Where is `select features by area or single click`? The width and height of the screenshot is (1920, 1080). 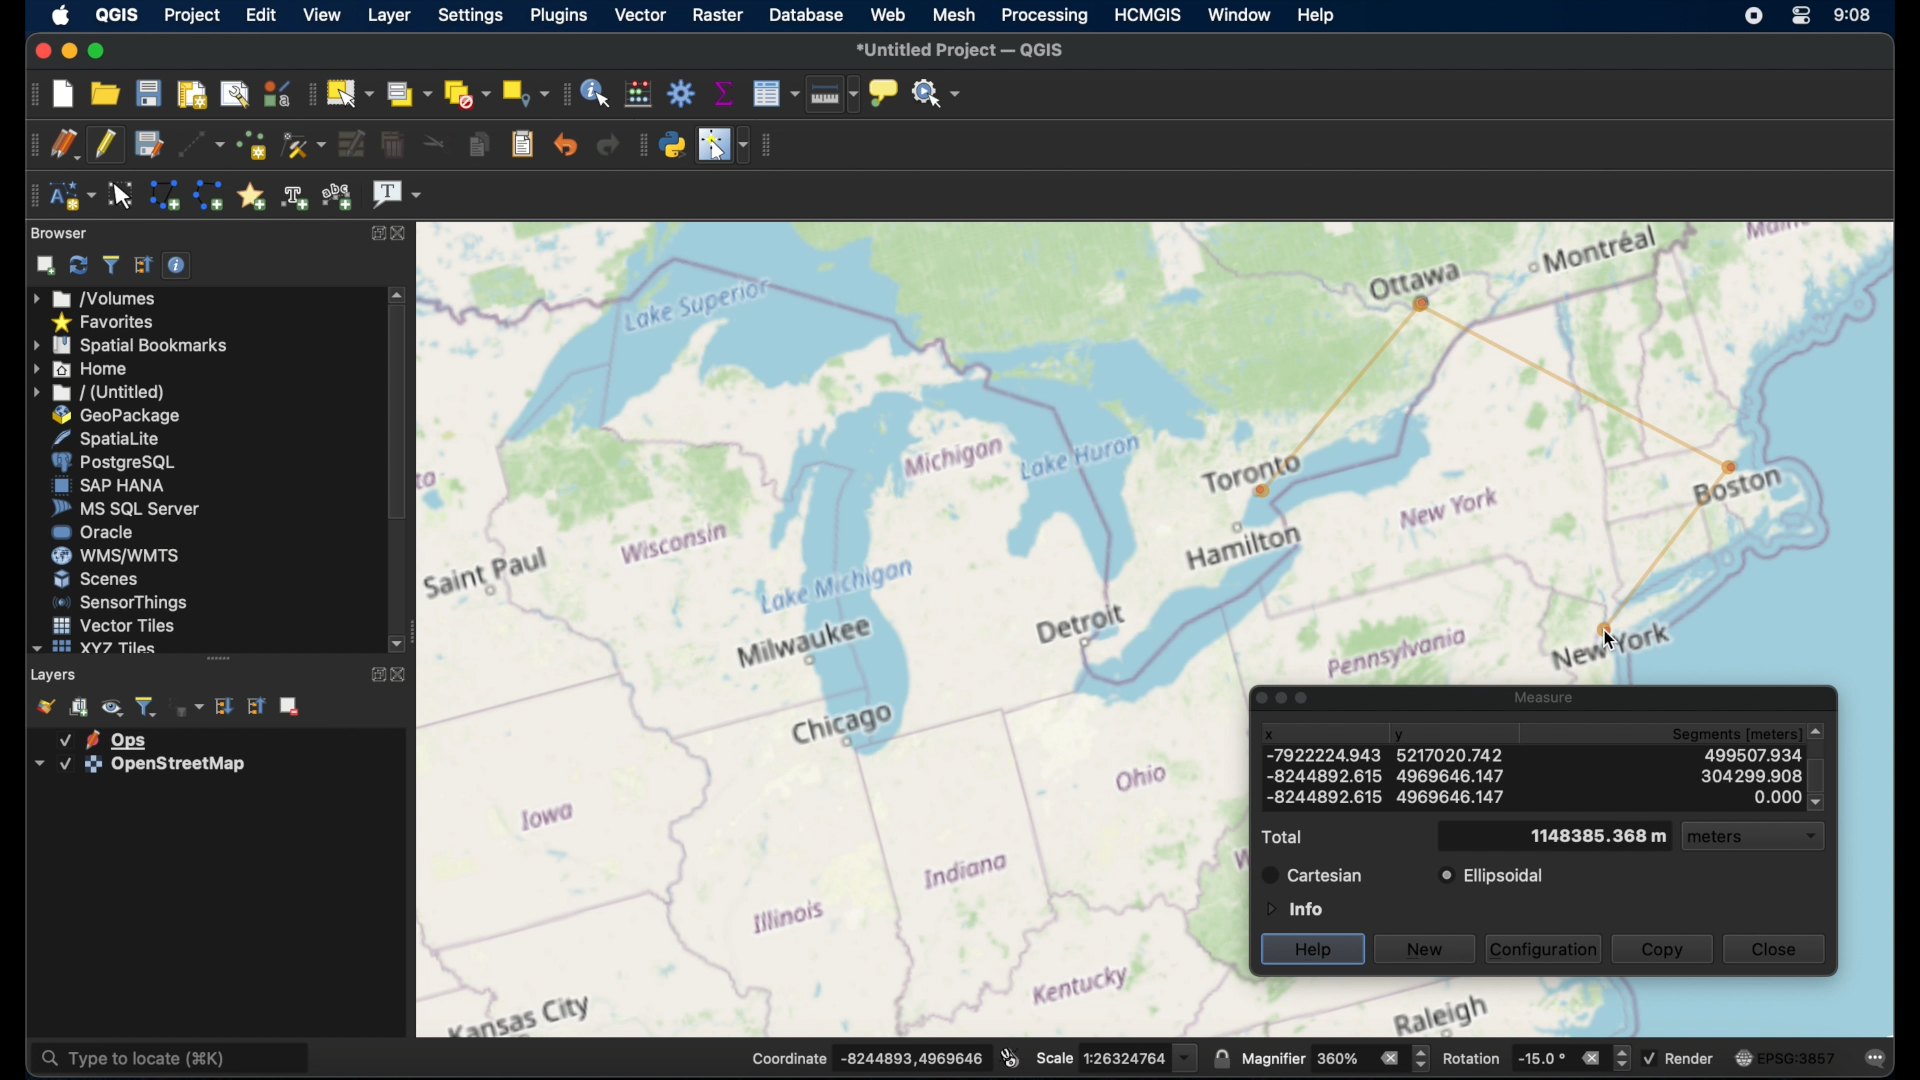
select features by area or single click is located at coordinates (353, 92).